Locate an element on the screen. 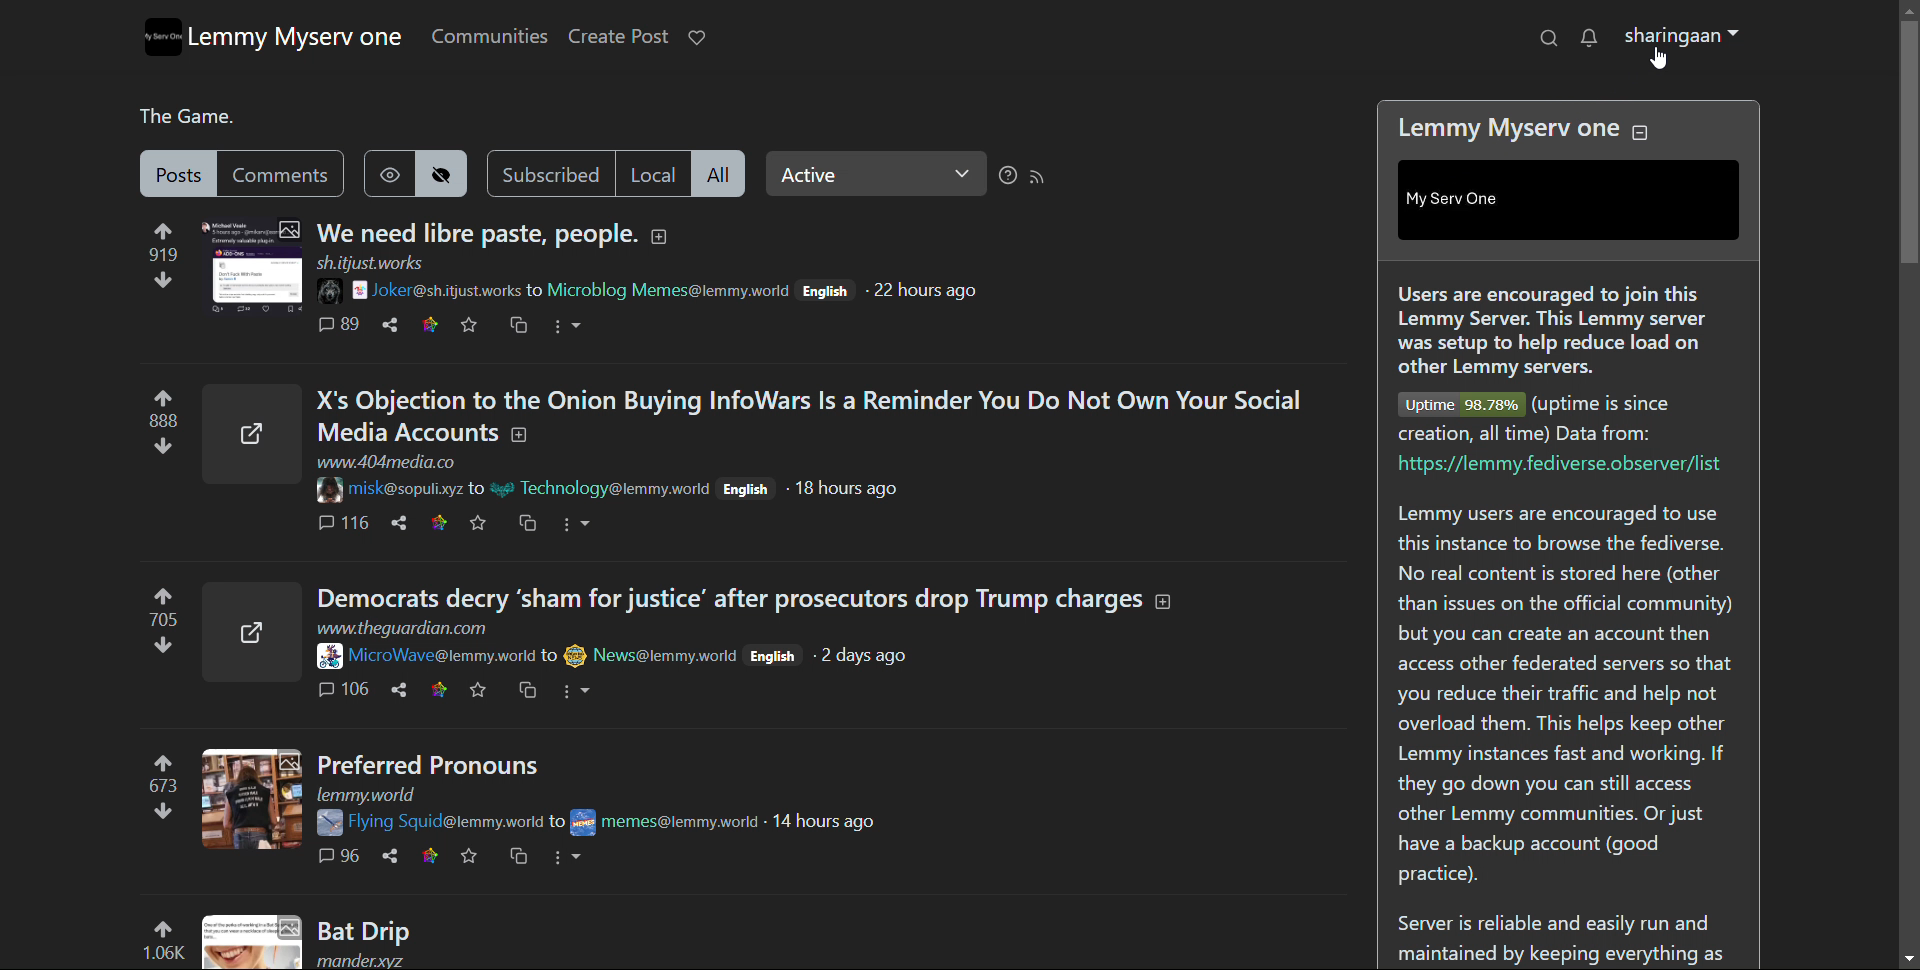  89 comments is located at coordinates (337, 327).